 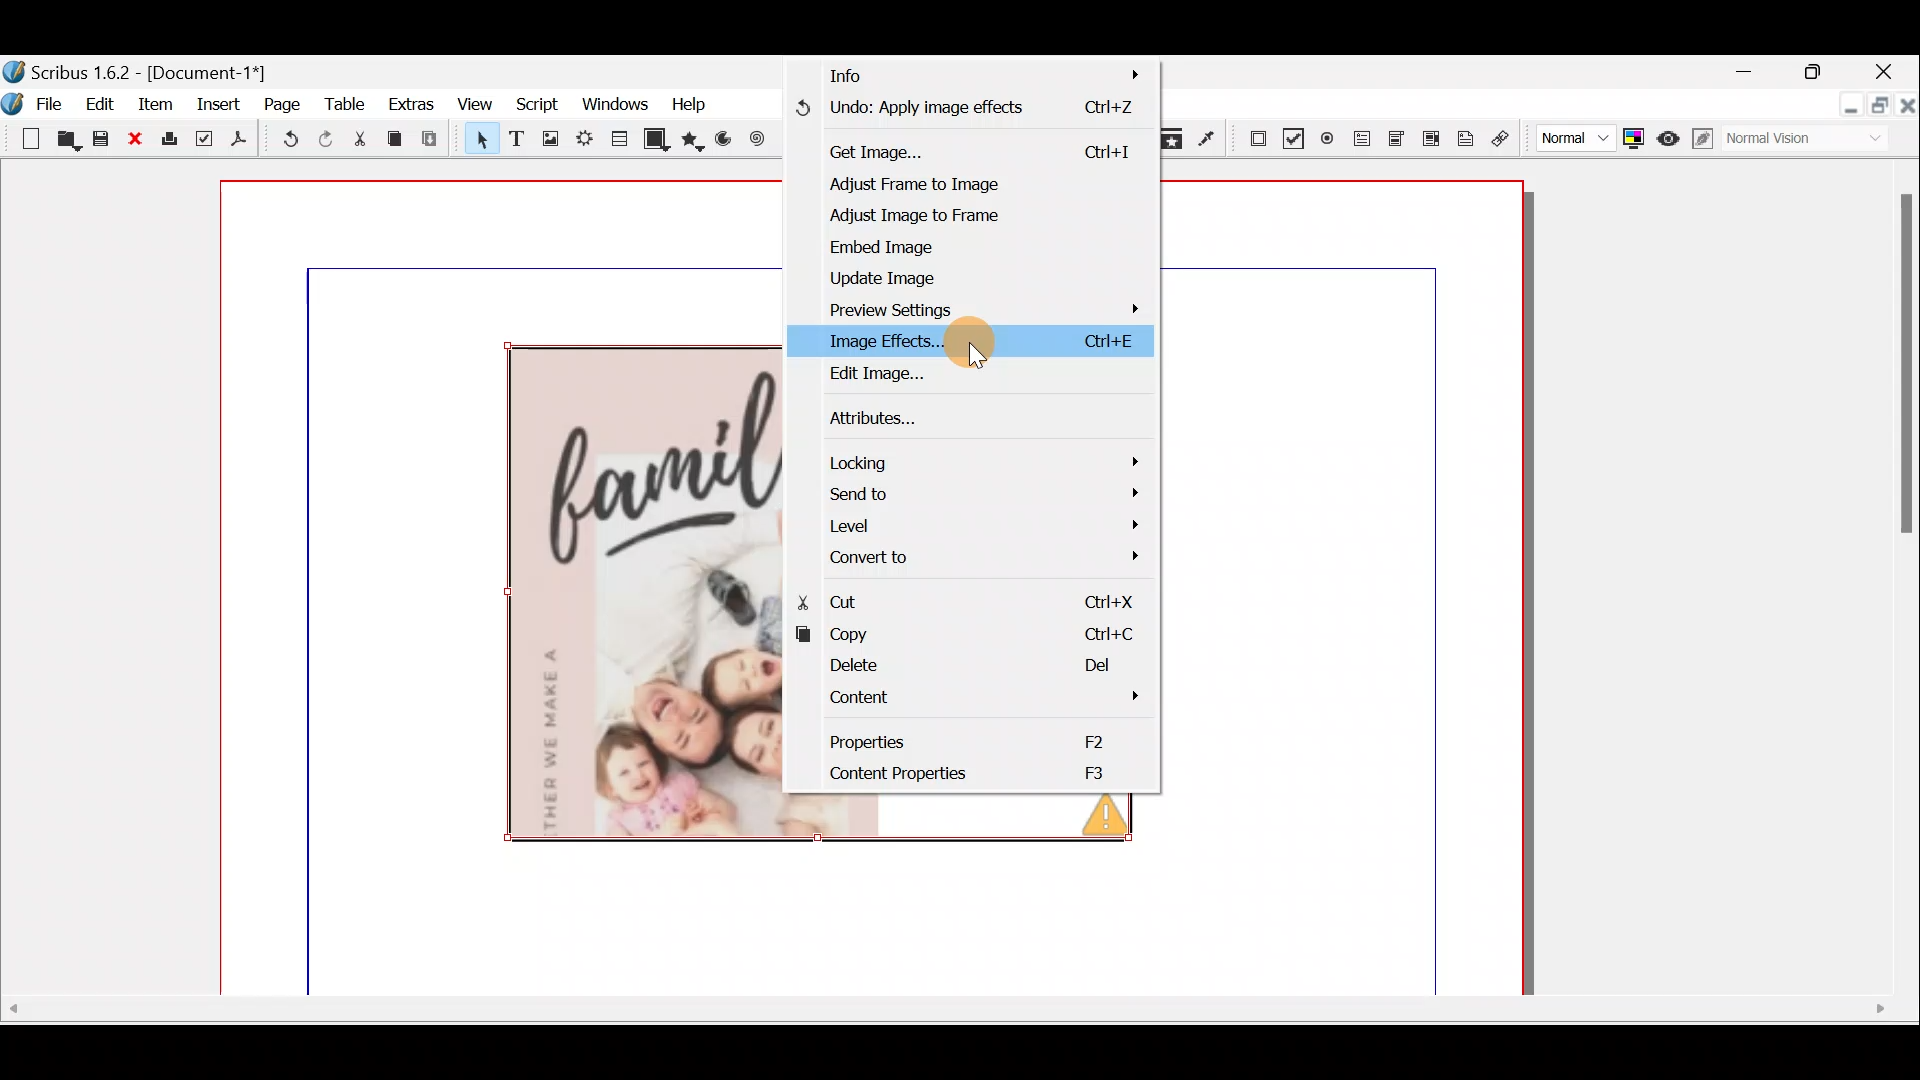 What do you see at coordinates (897, 216) in the screenshot?
I see `Adjust image to frame` at bounding box center [897, 216].